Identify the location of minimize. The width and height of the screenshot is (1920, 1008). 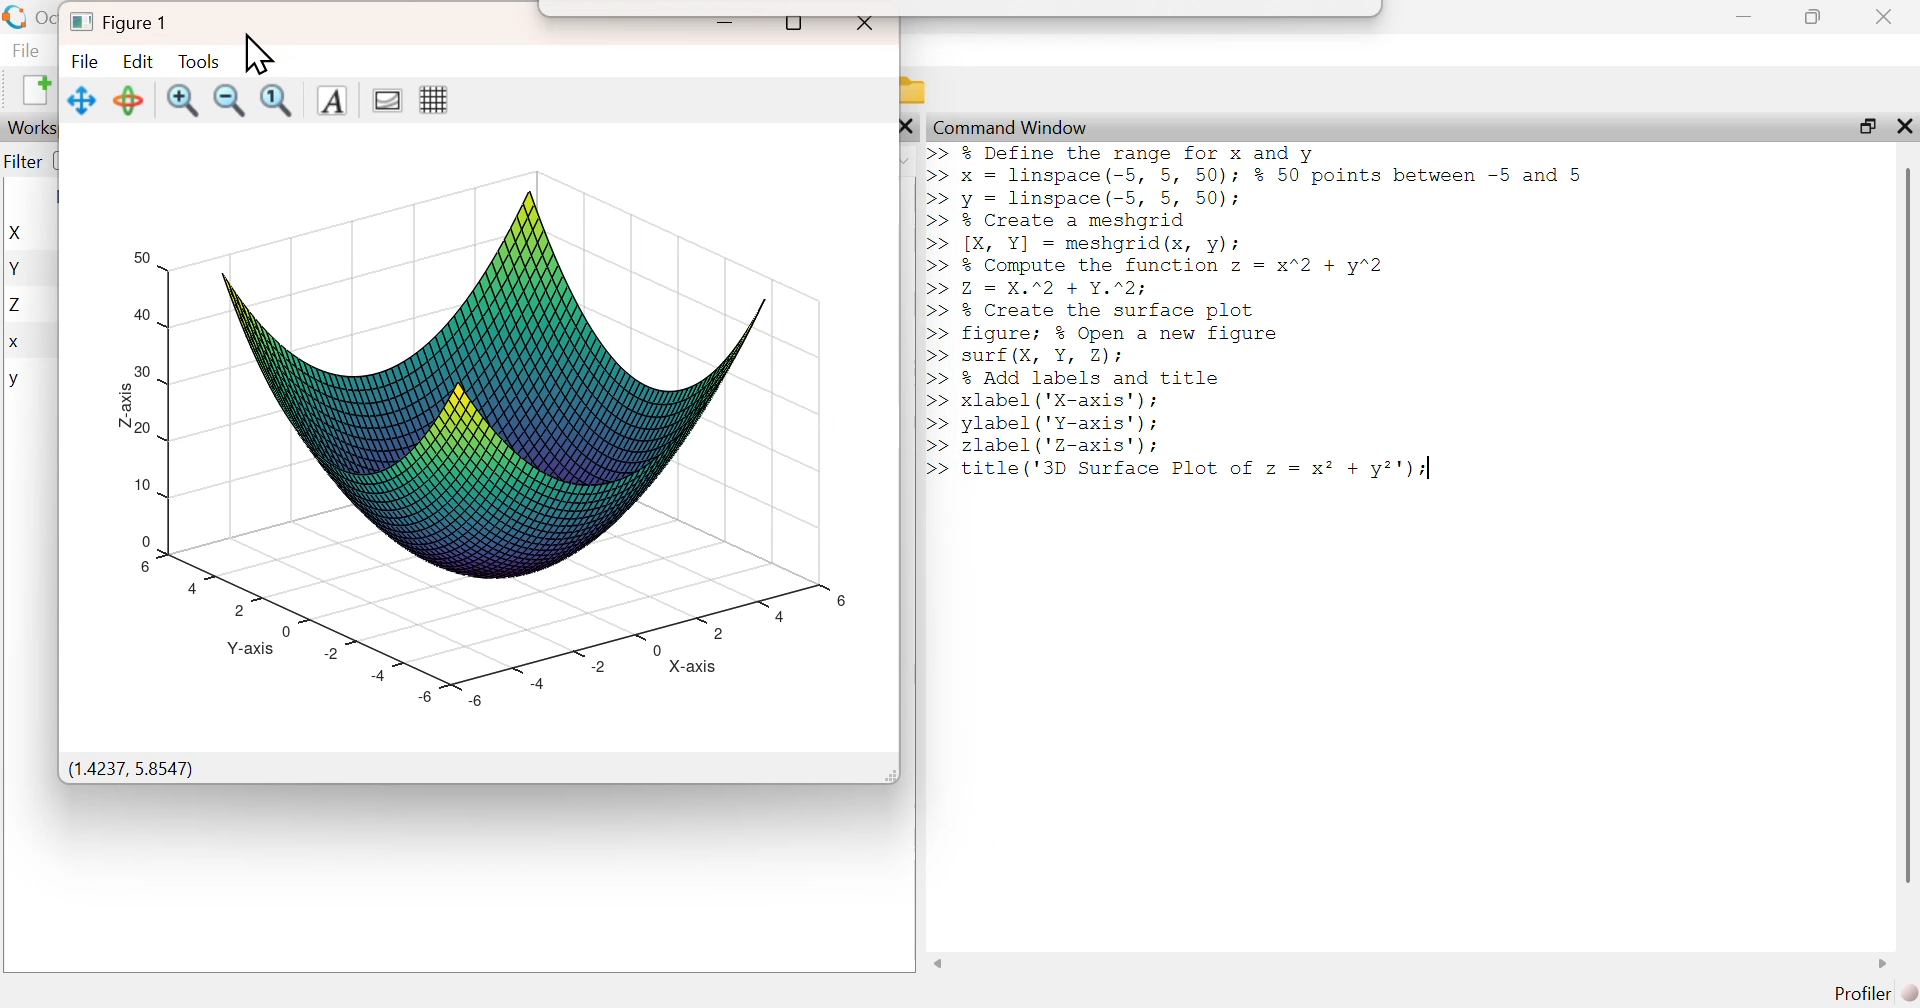
(724, 22).